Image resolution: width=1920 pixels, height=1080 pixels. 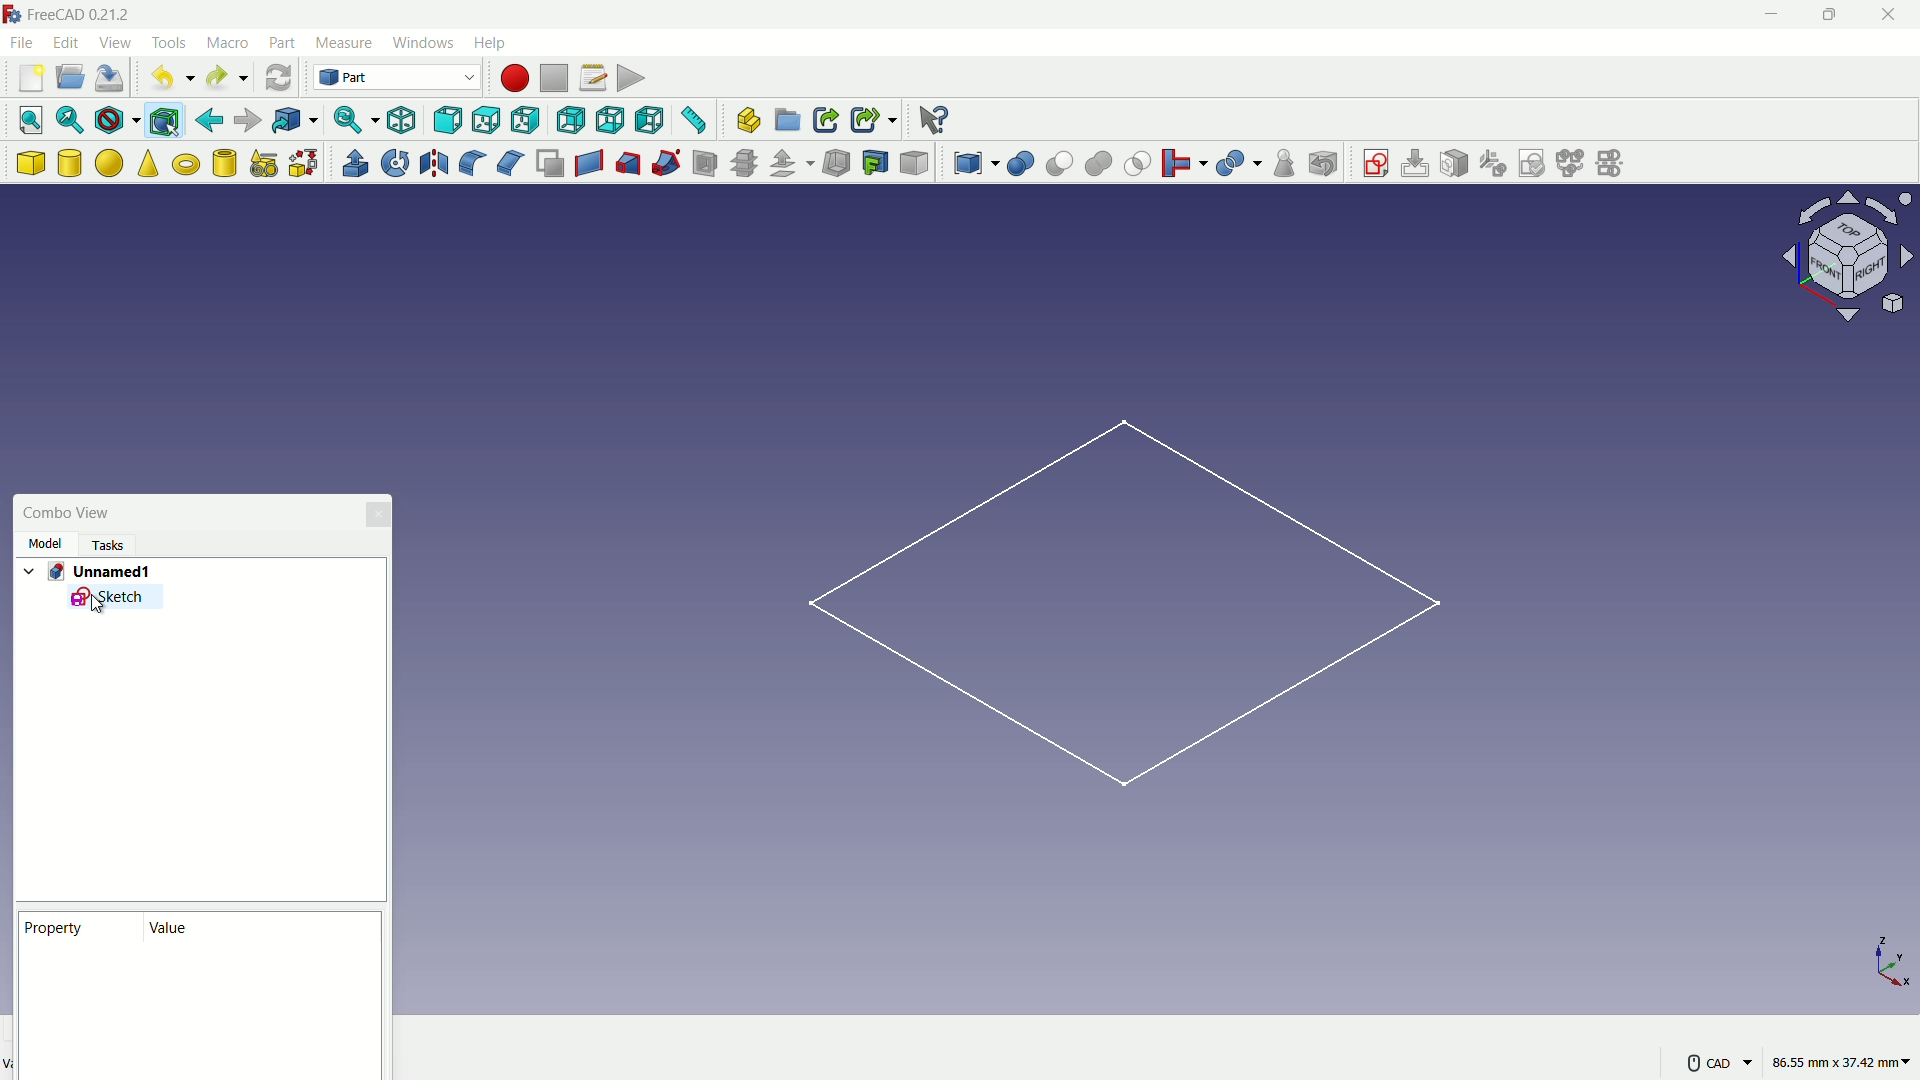 I want to click on cross section, so click(x=748, y=162).